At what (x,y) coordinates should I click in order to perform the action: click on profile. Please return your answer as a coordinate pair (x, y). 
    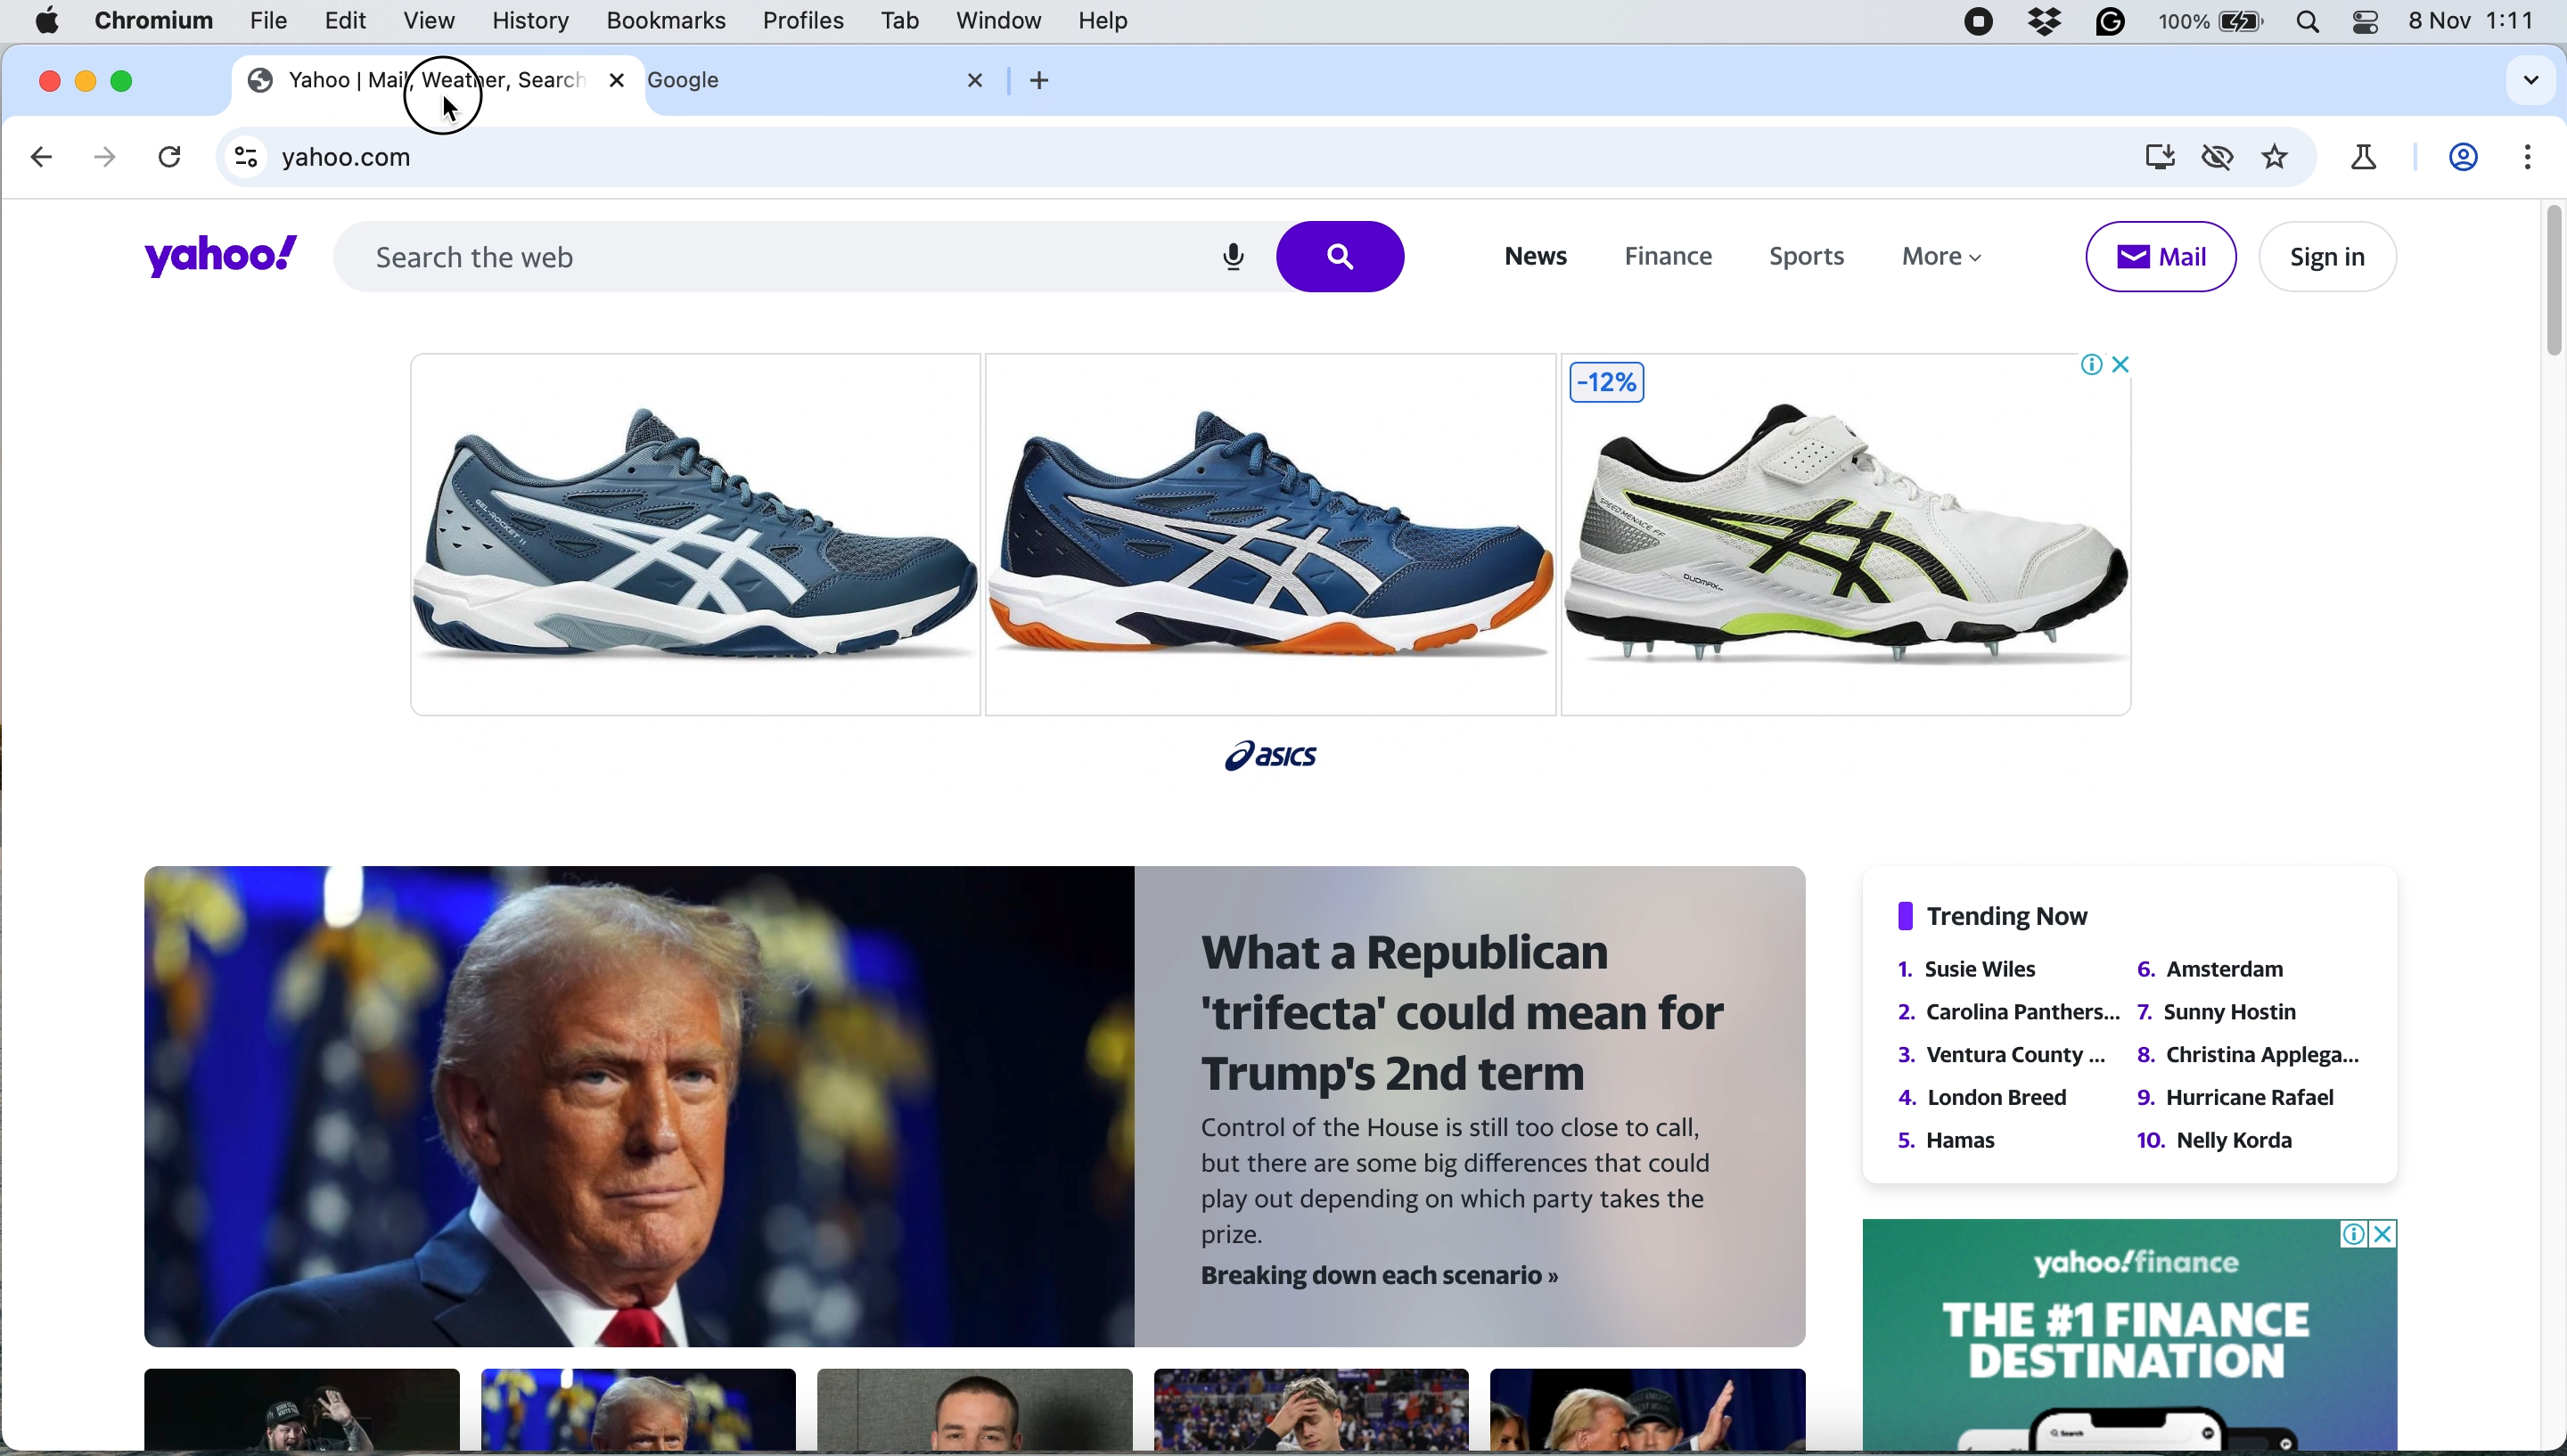
    Looking at the image, I should click on (2467, 158).